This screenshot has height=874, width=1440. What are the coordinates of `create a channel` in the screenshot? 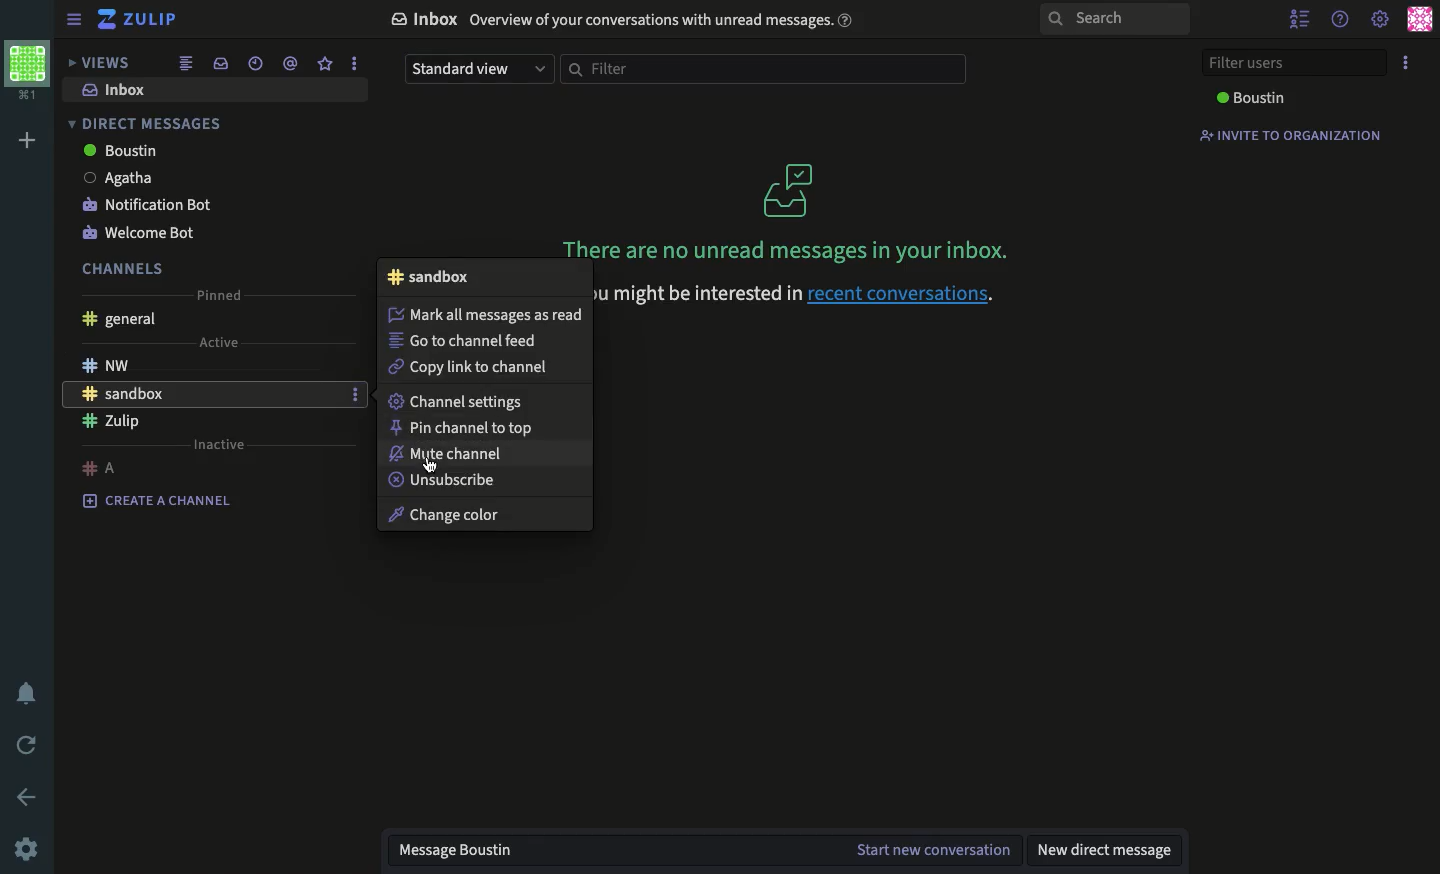 It's located at (158, 501).